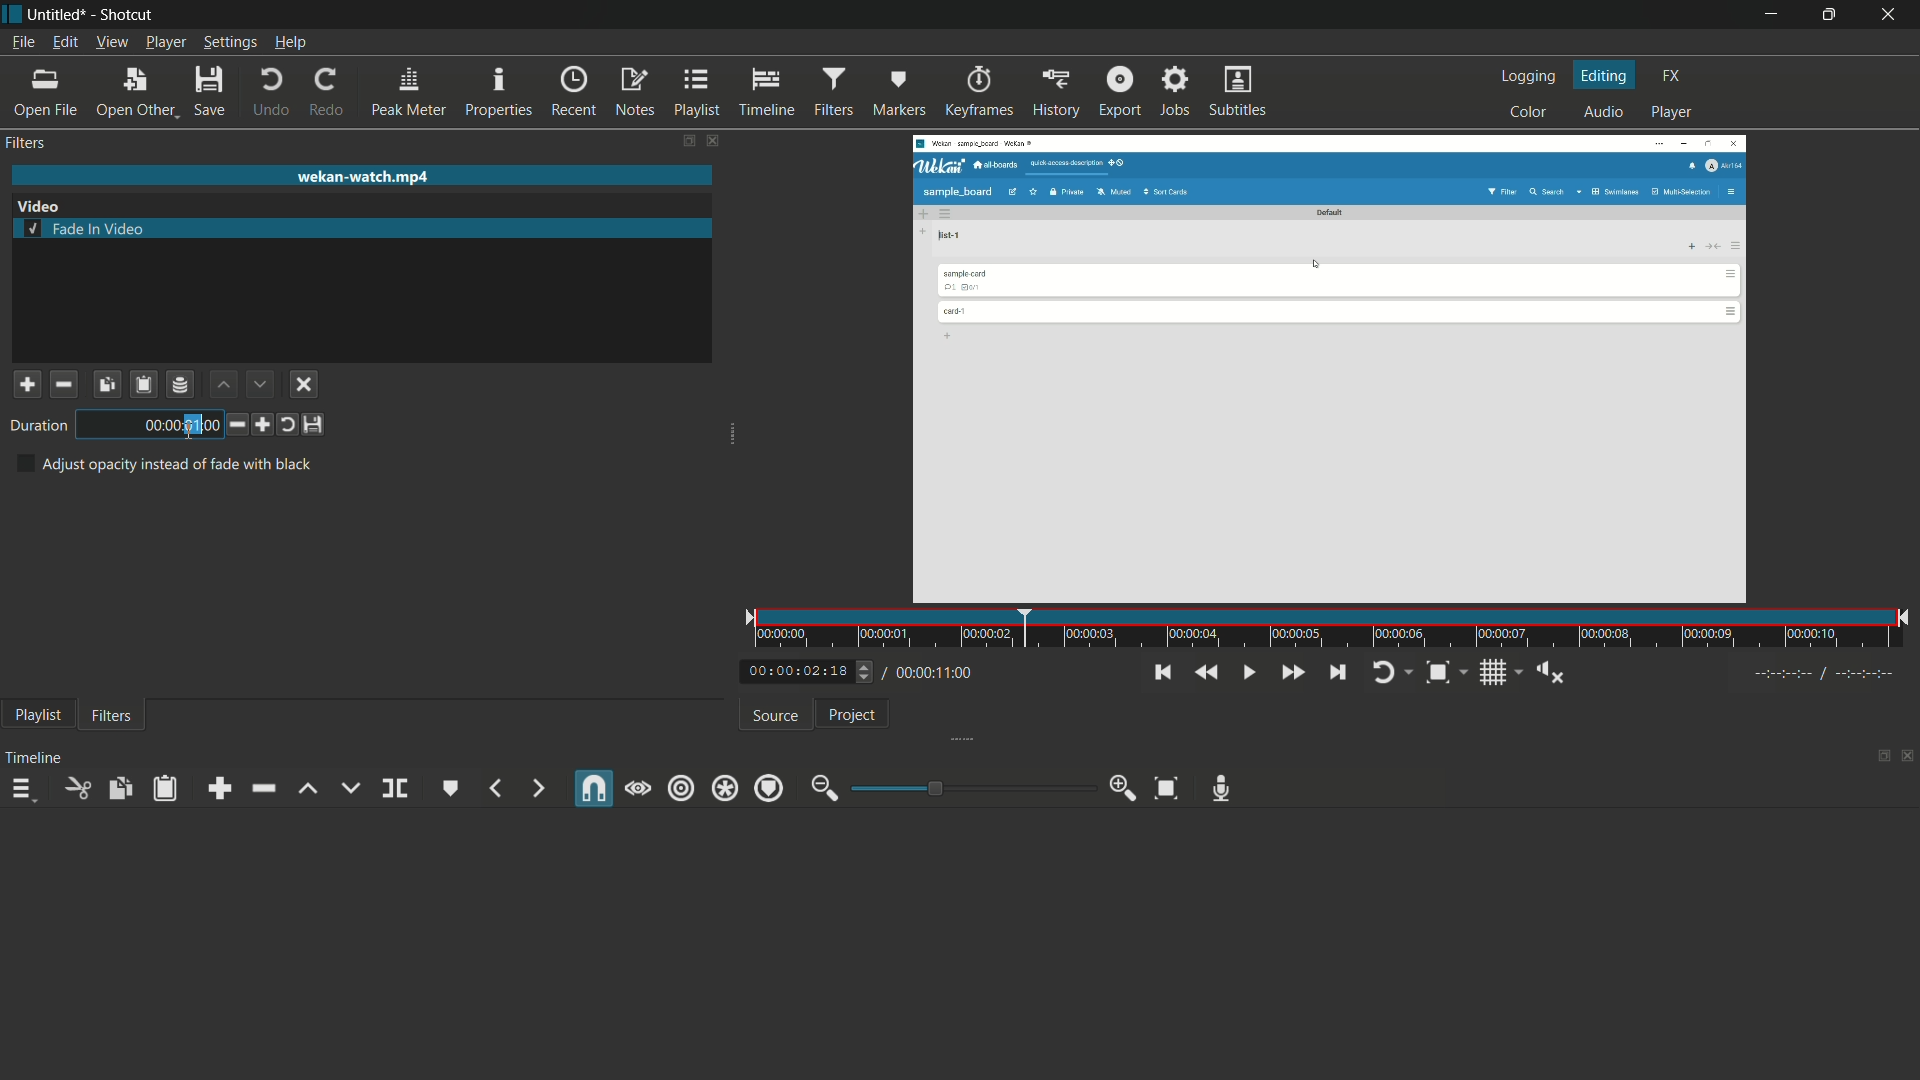 The image size is (1920, 1080). I want to click on open other, so click(134, 90).